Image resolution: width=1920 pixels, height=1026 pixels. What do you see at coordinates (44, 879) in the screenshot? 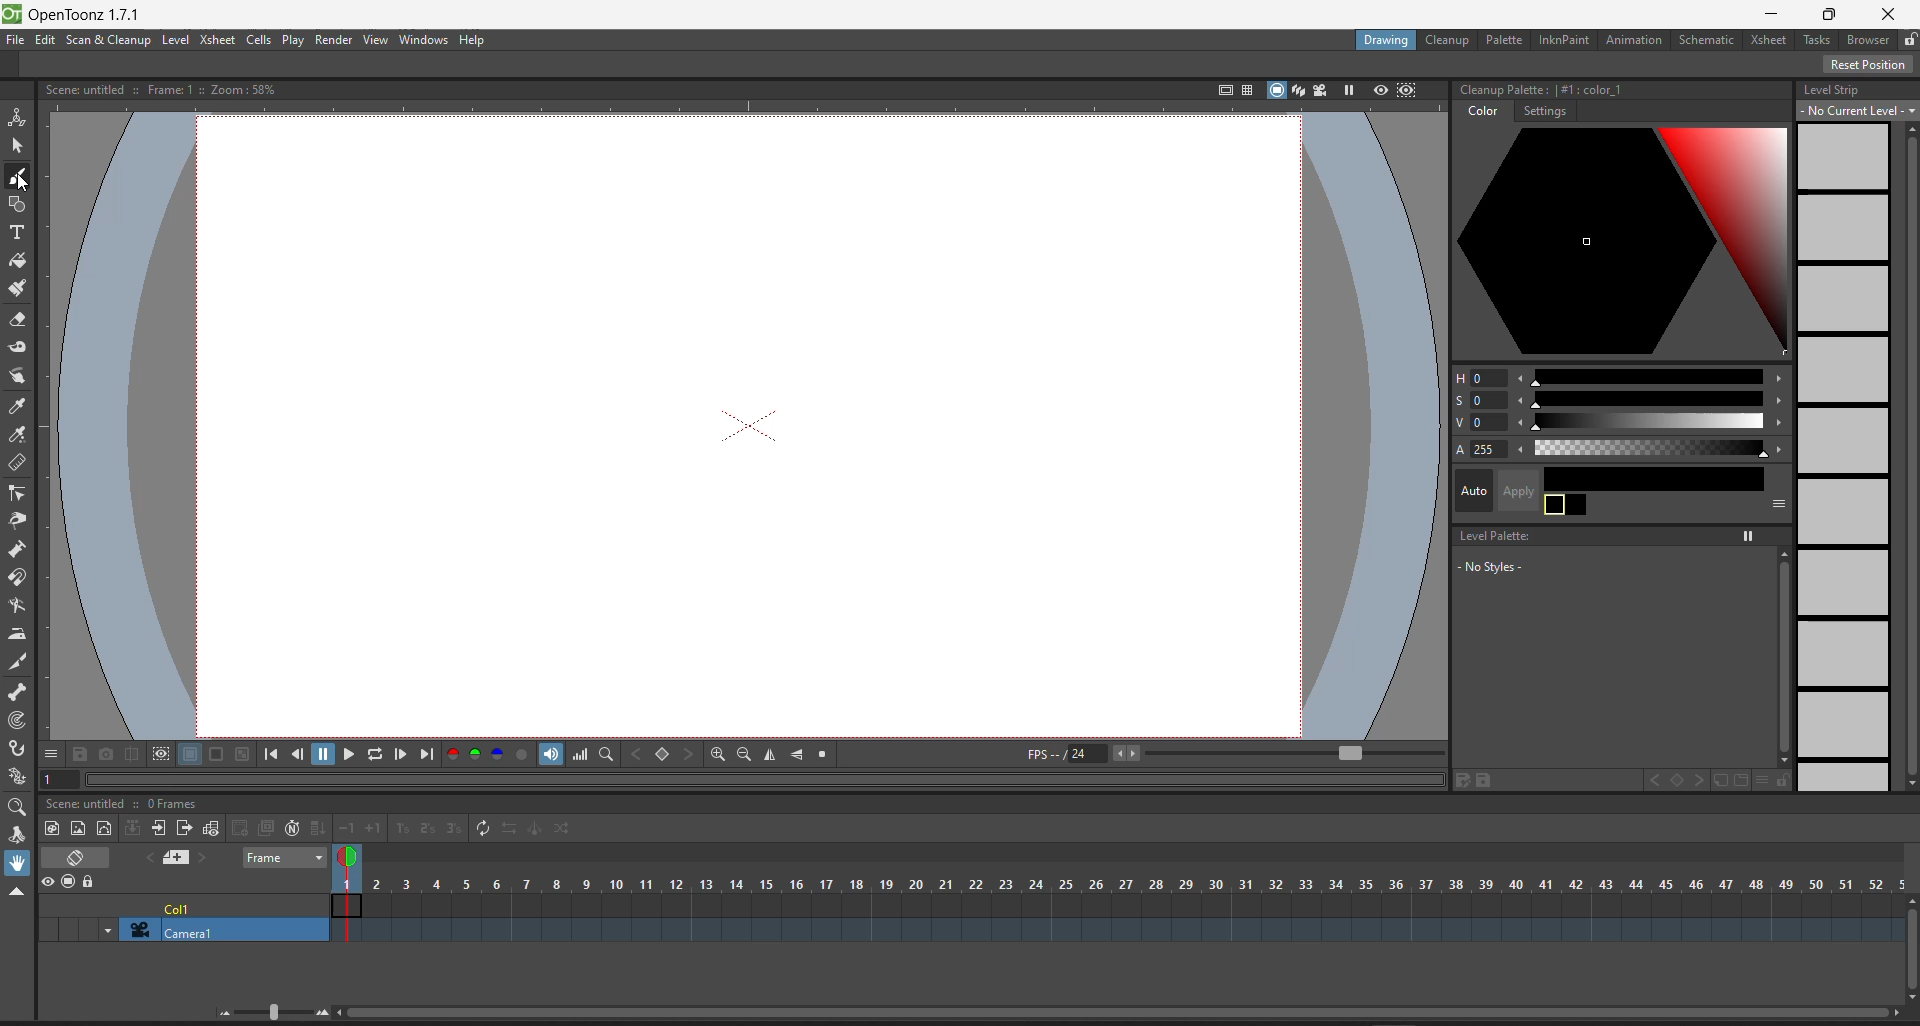
I see `preview visibility toggle all` at bounding box center [44, 879].